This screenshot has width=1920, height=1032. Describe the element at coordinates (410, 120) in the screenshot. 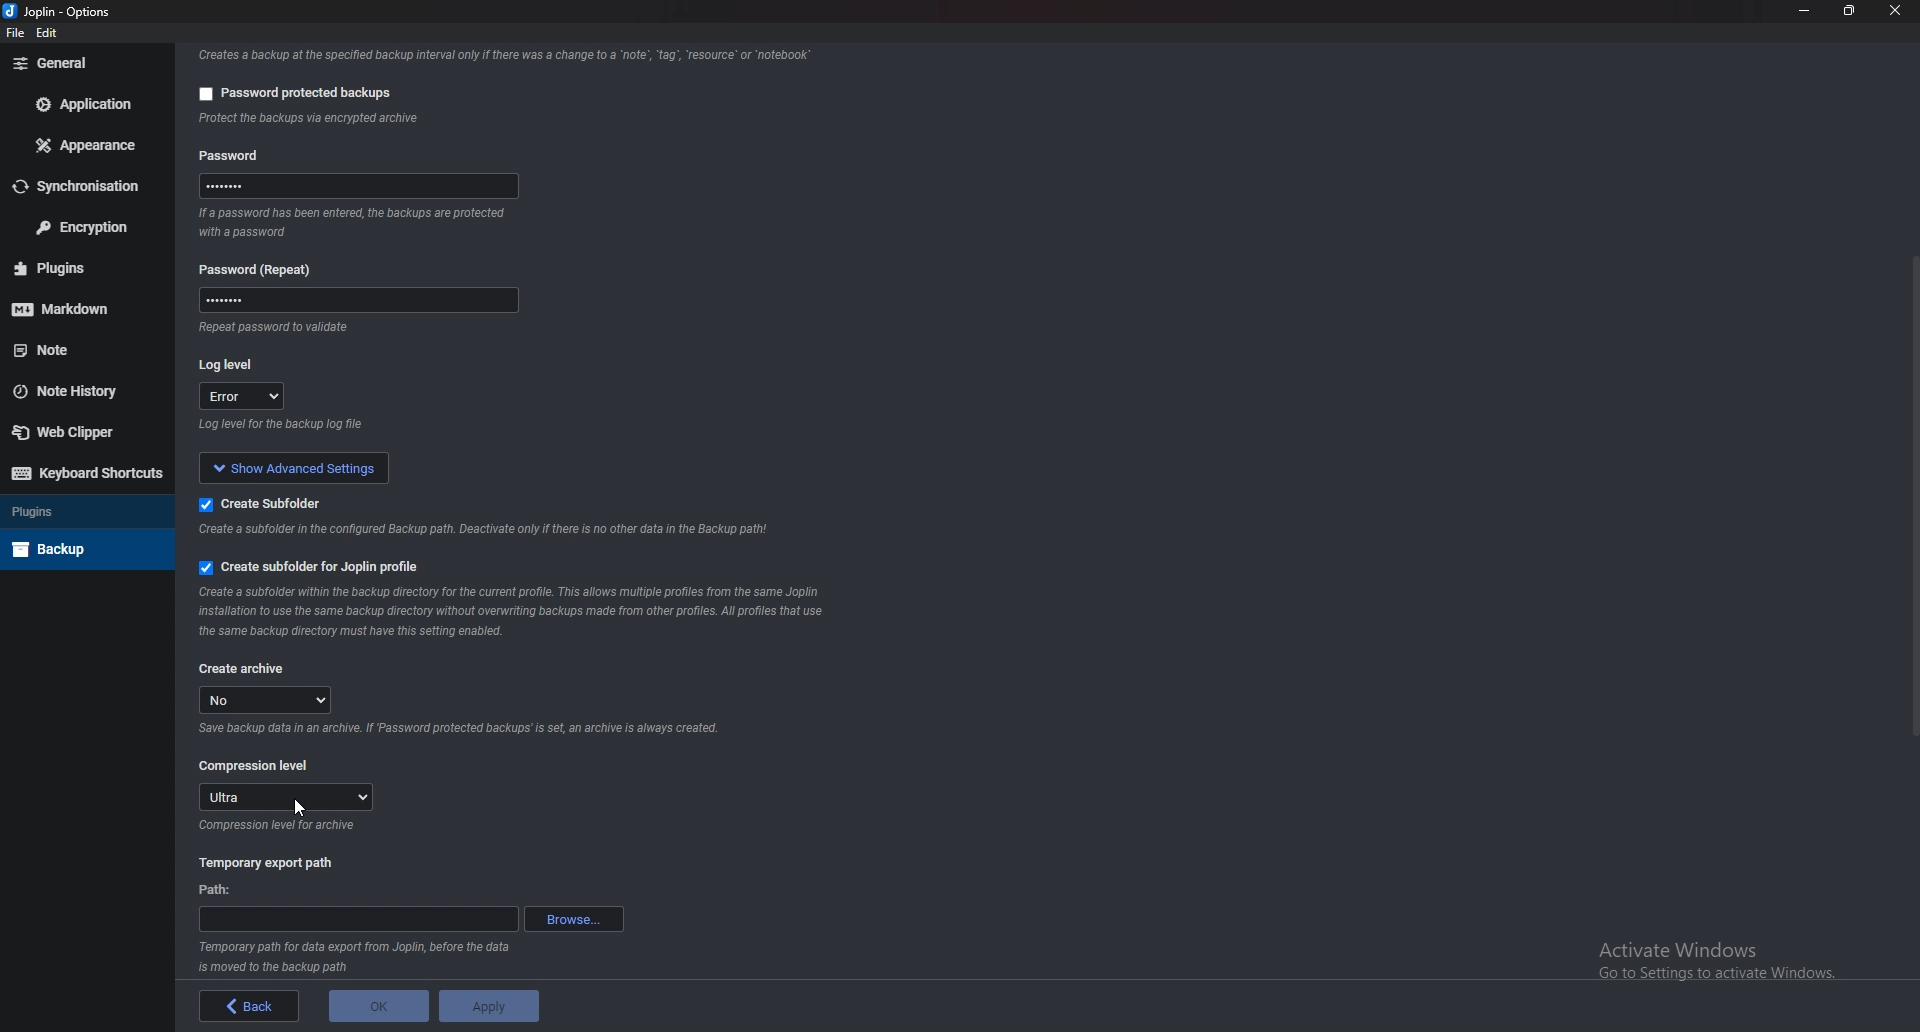

I see `info` at that location.